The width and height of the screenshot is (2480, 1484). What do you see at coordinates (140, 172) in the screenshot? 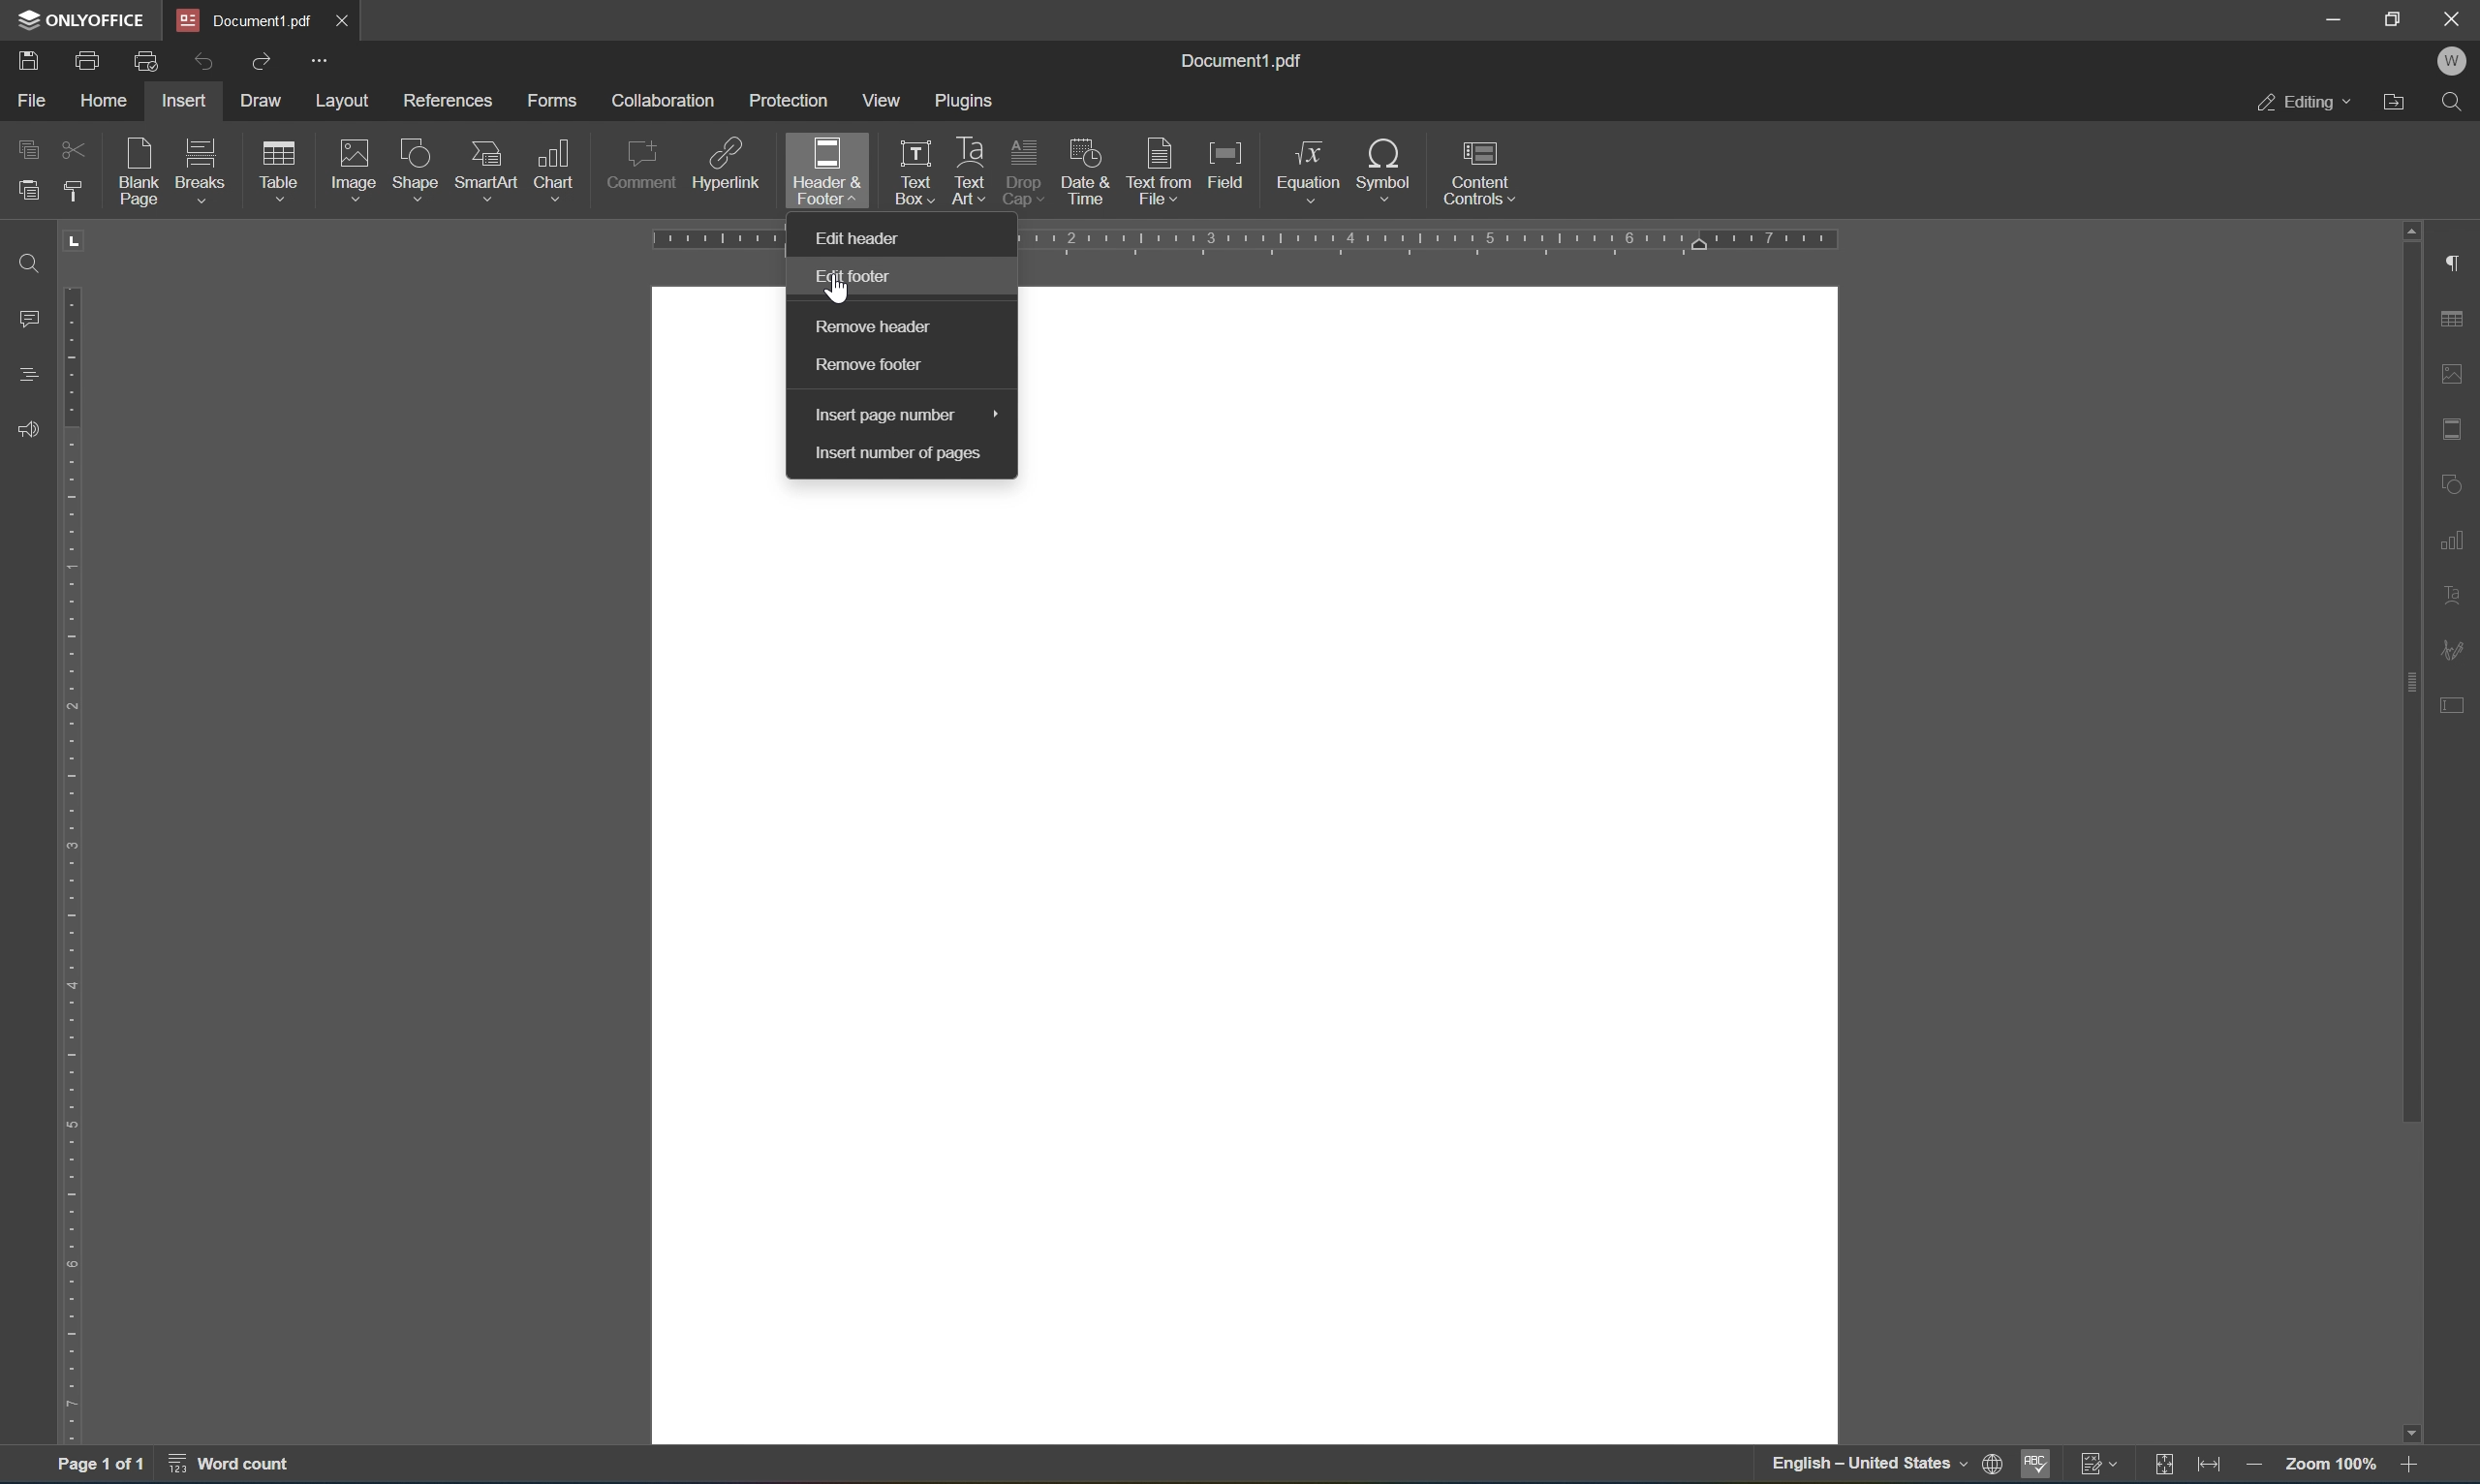
I see `blank page` at bounding box center [140, 172].